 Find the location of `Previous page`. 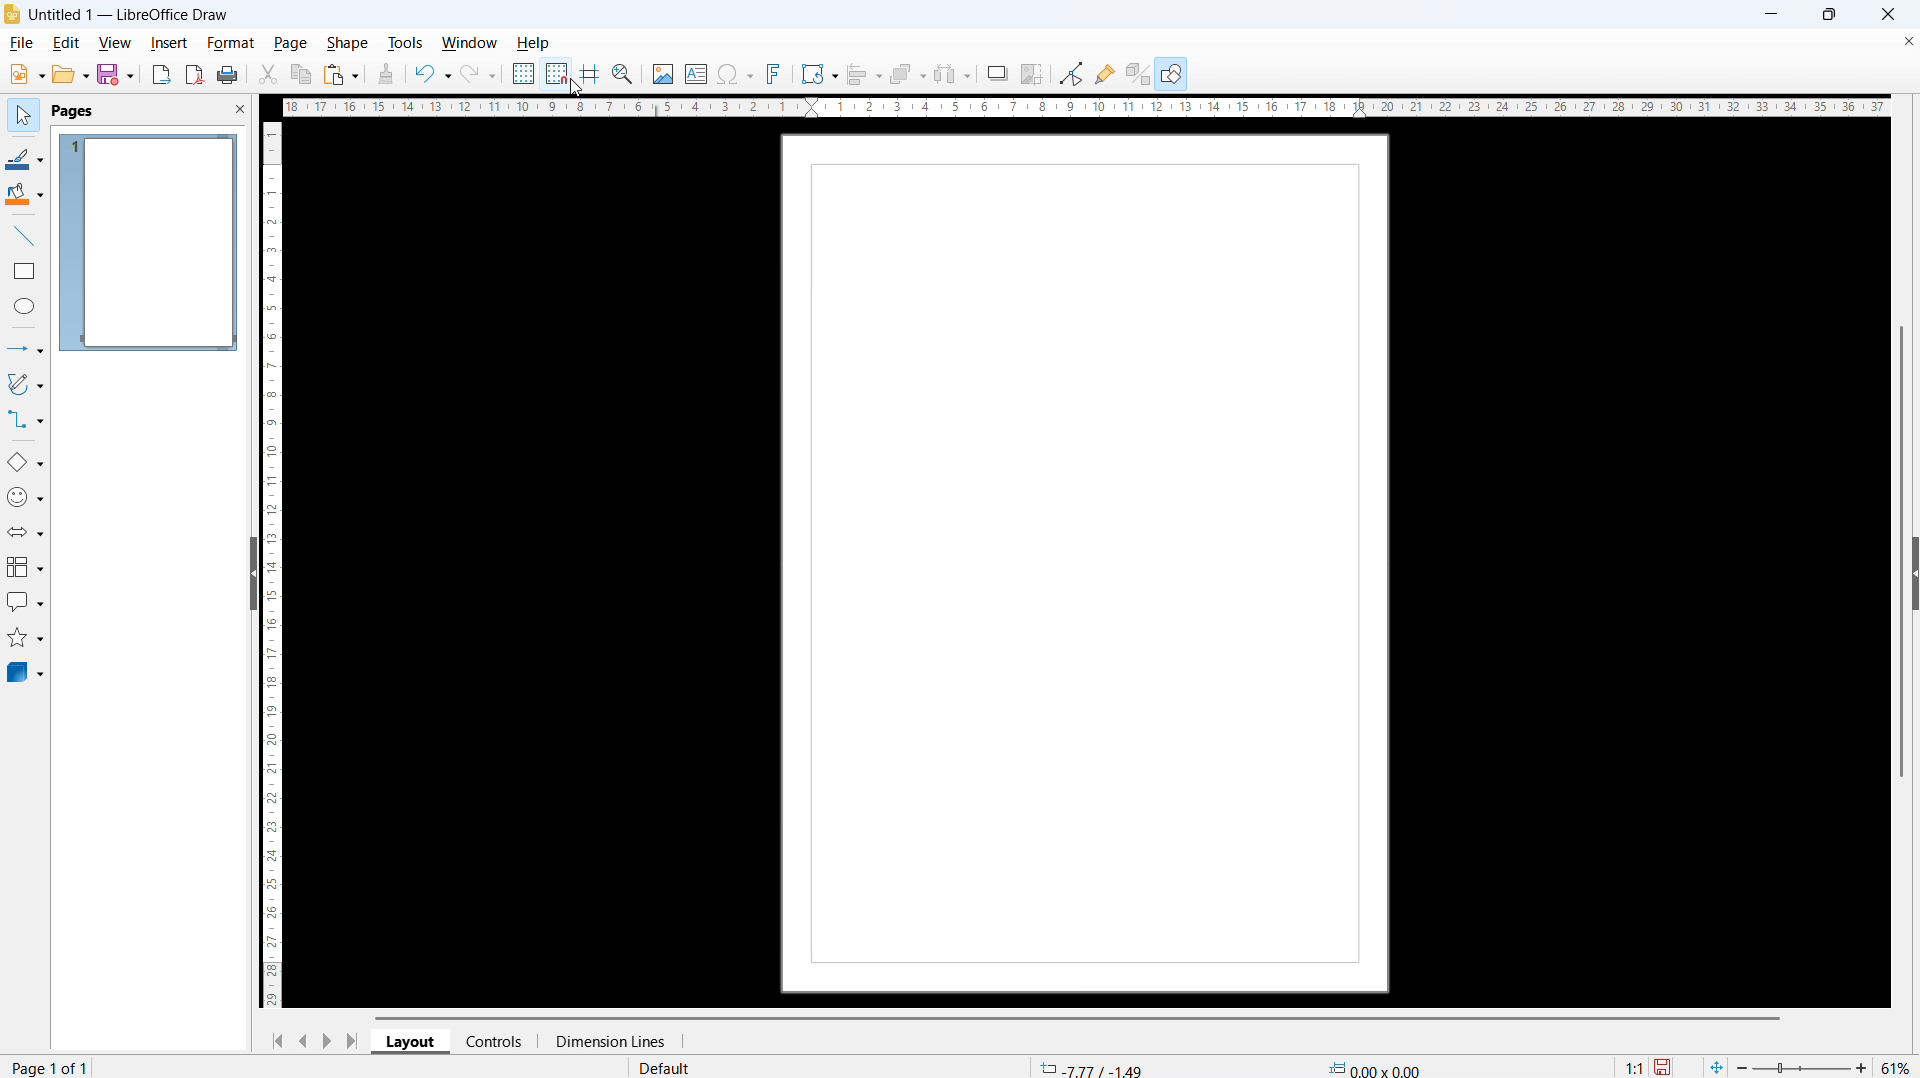

Previous page is located at coordinates (305, 1041).